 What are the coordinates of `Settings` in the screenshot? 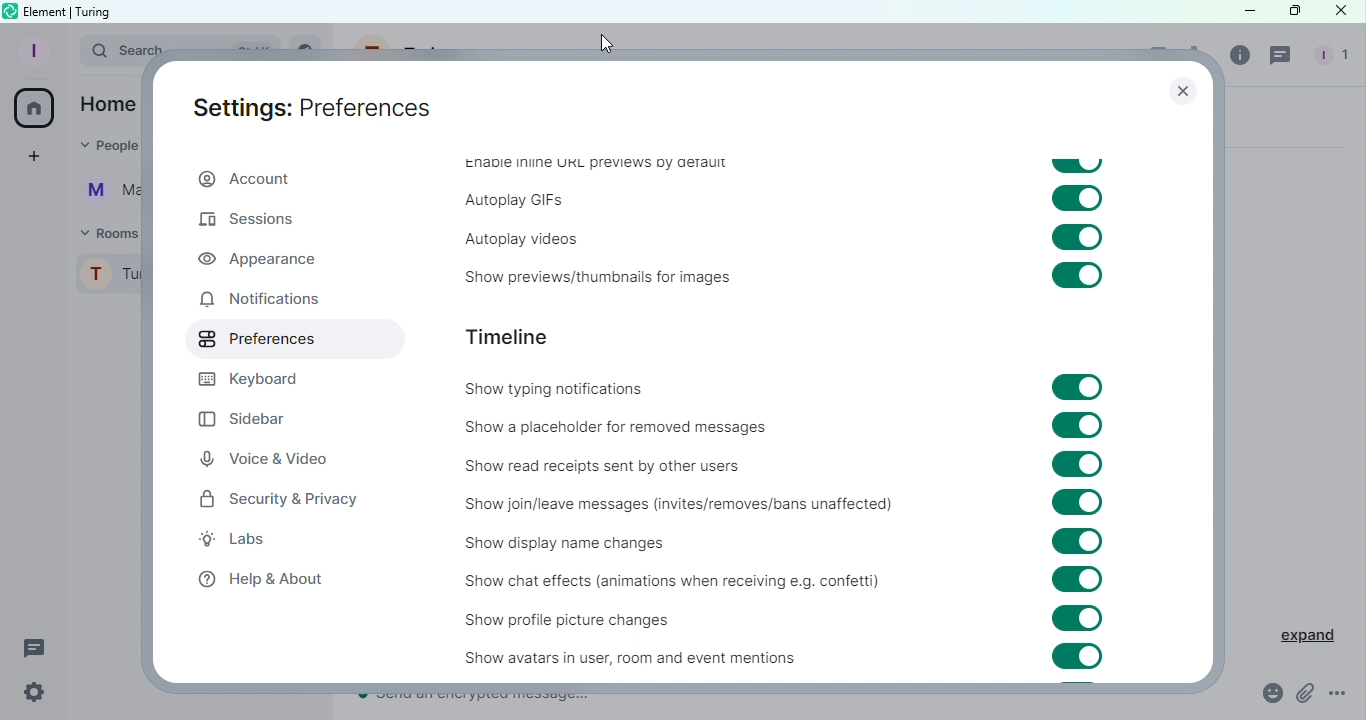 It's located at (34, 693).